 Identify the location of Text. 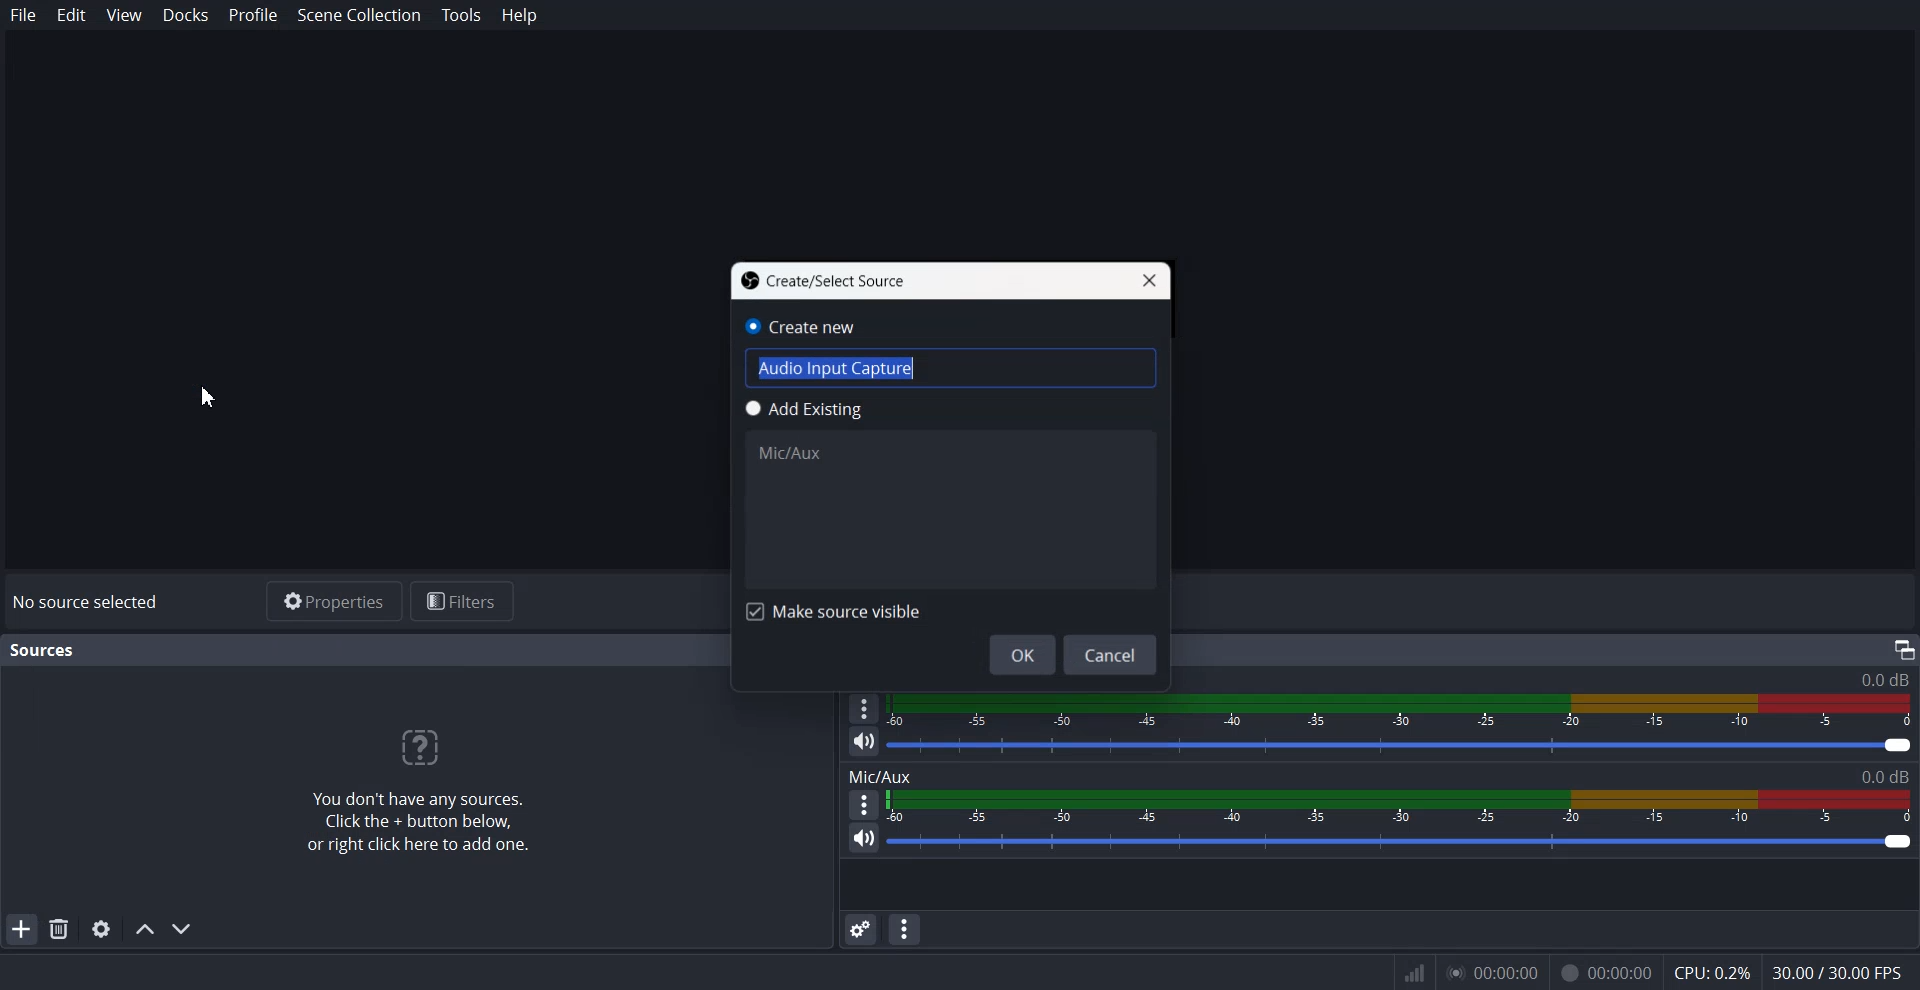
(1378, 774).